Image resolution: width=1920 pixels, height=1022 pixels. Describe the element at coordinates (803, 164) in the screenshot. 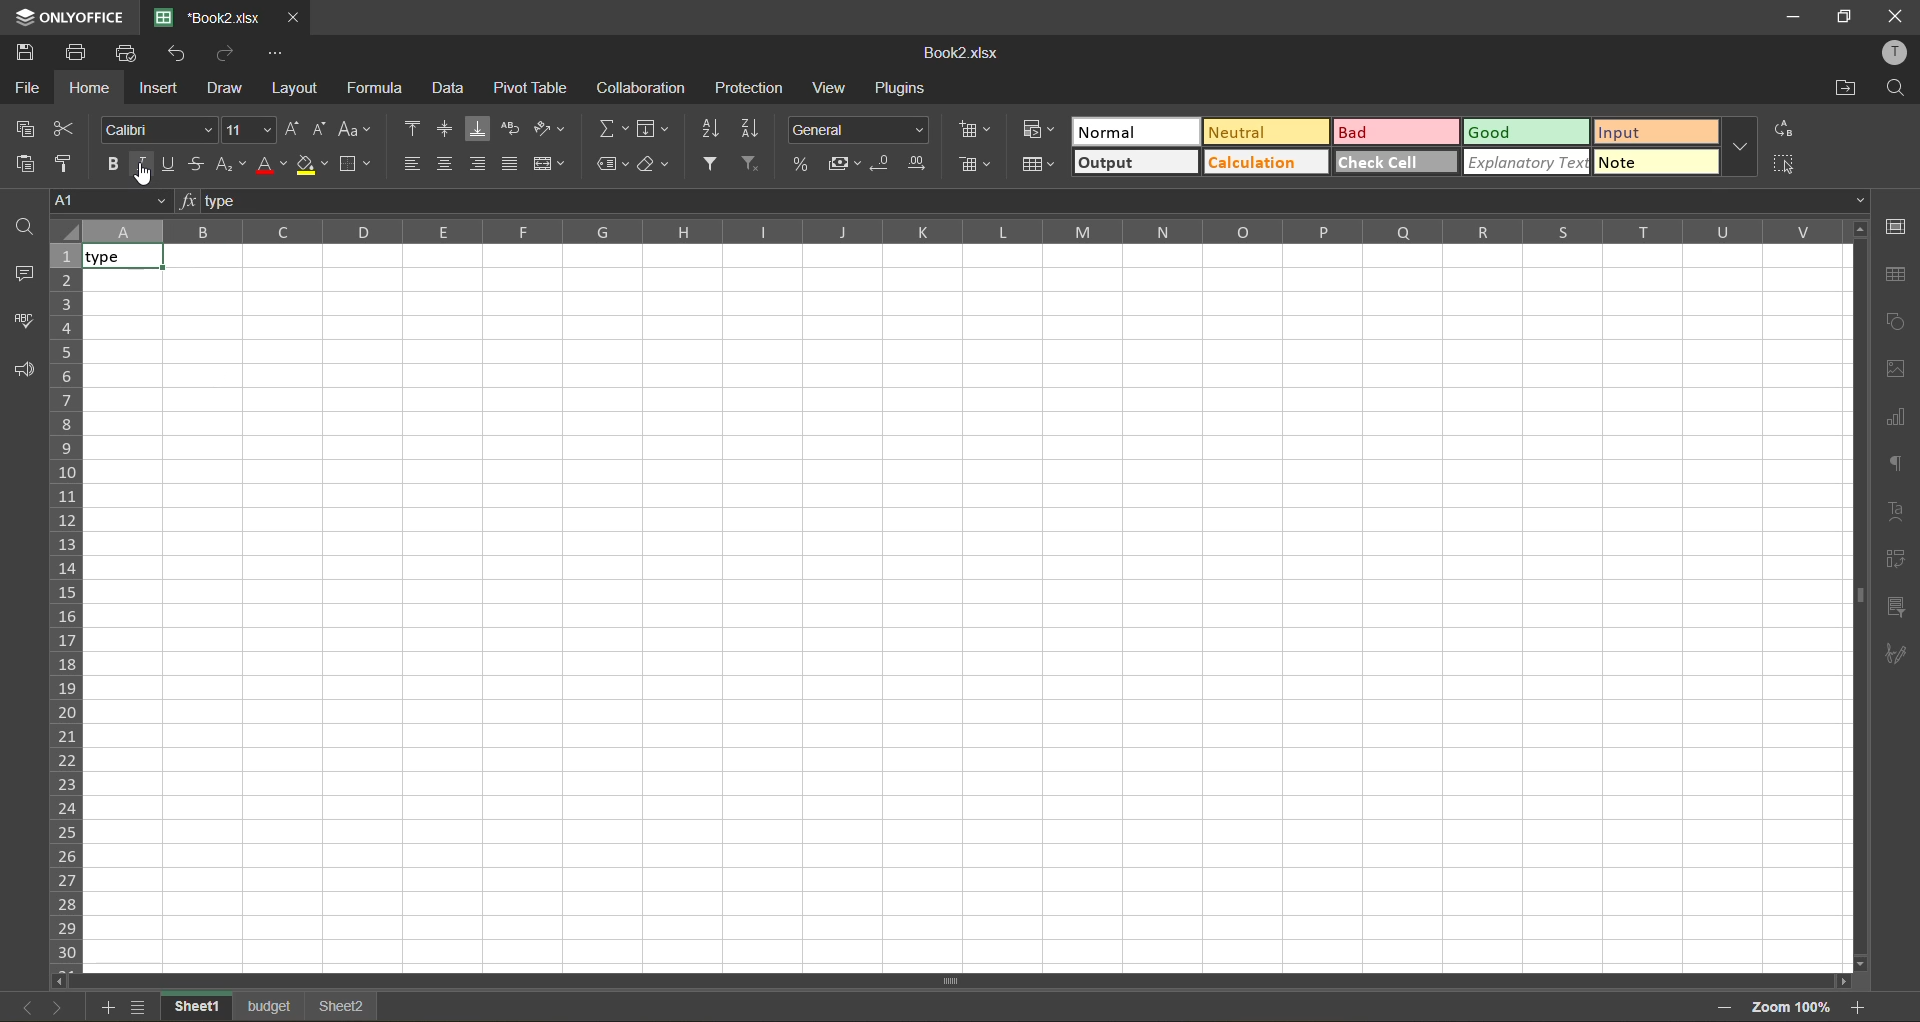

I see `percent` at that location.